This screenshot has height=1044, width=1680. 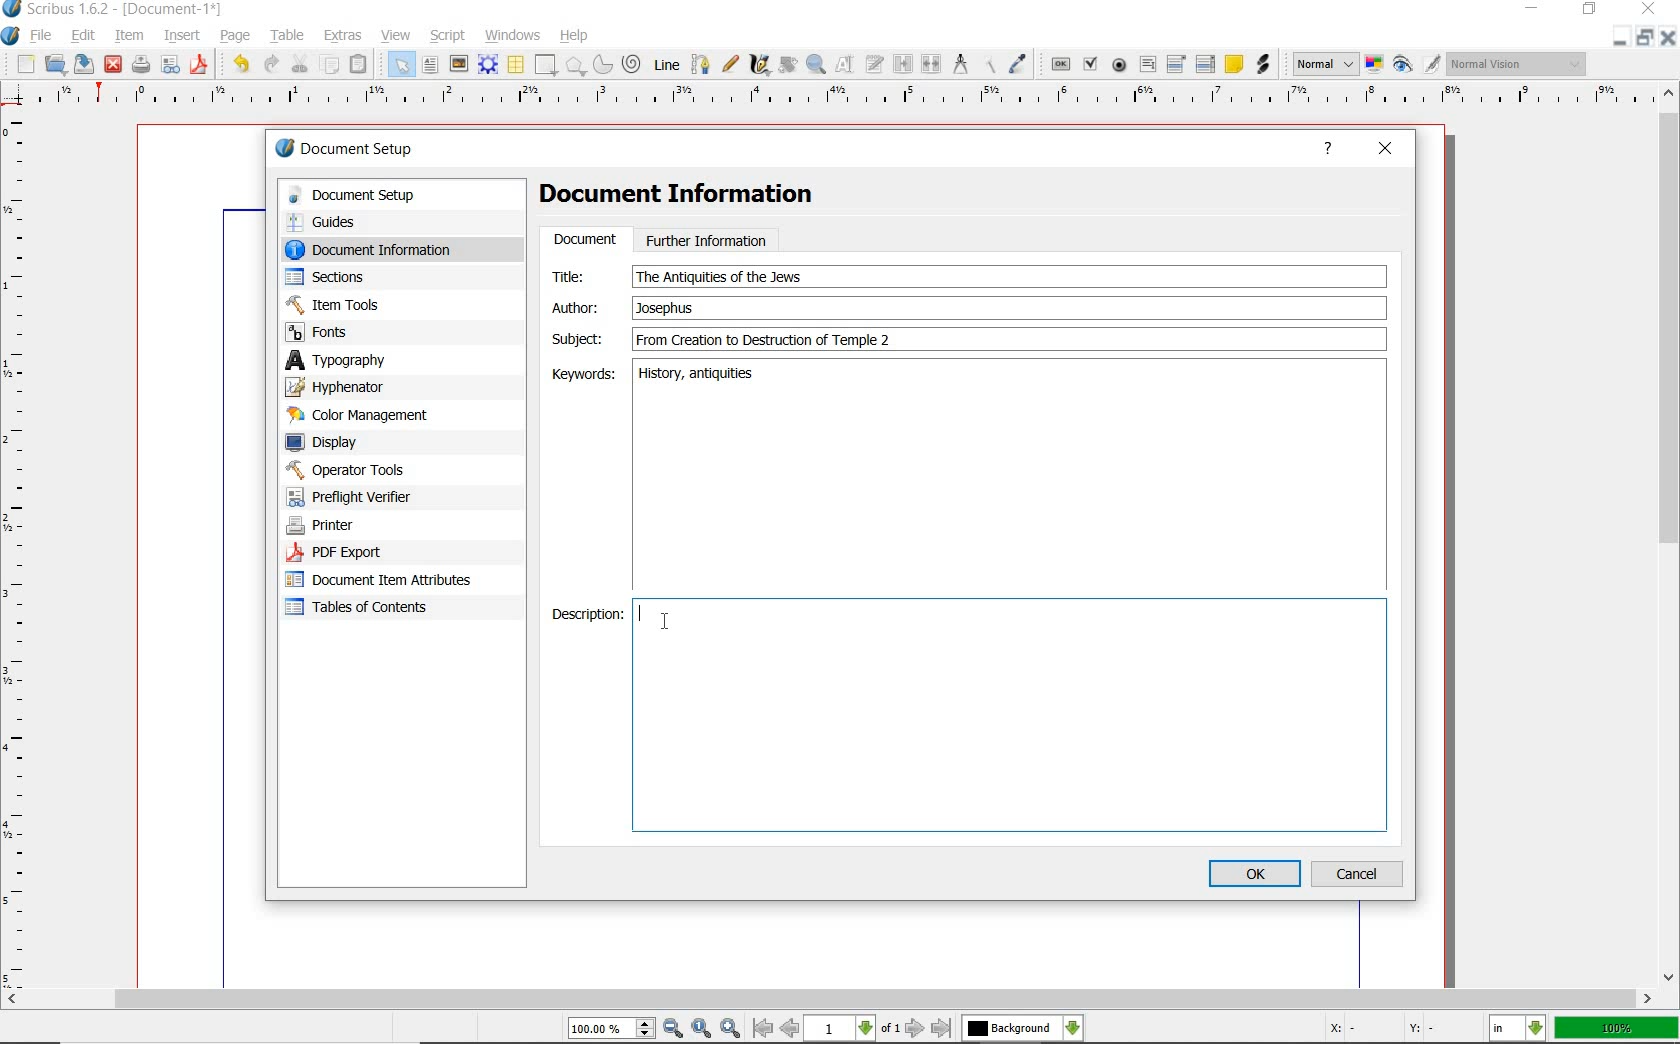 I want to click on close, so click(x=1670, y=37).